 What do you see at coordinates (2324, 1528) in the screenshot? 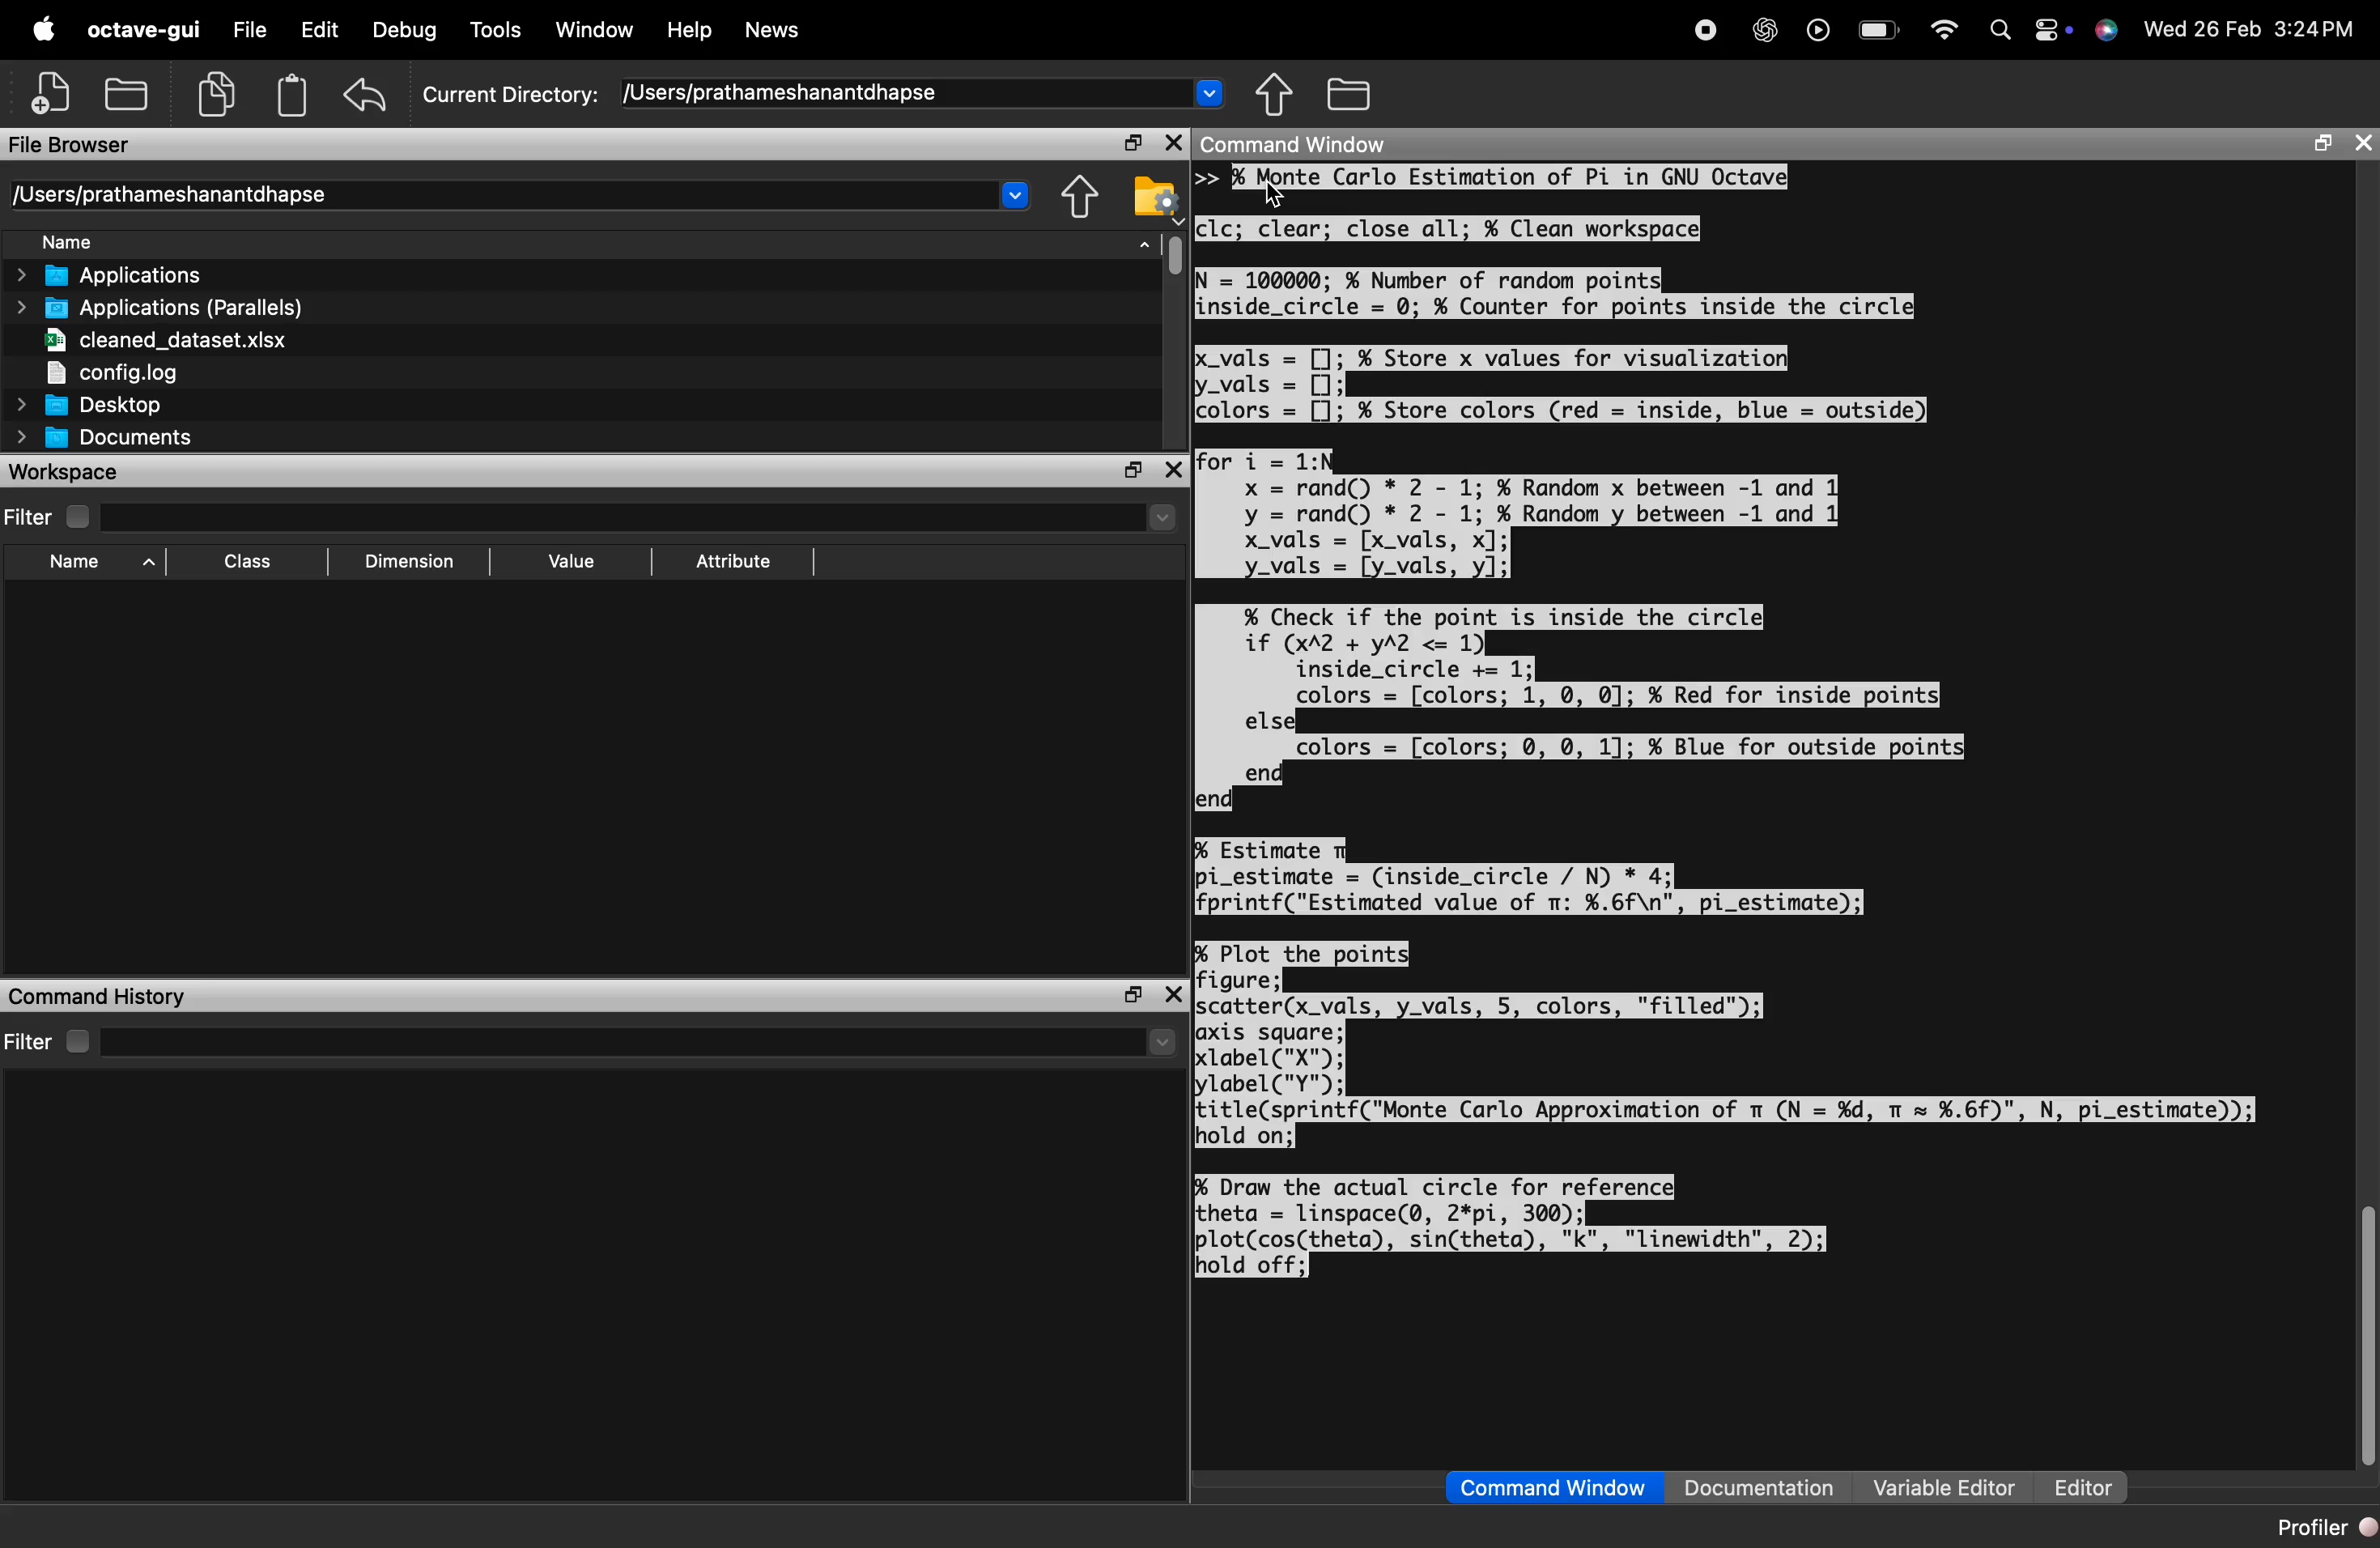
I see `Profiler` at bounding box center [2324, 1528].